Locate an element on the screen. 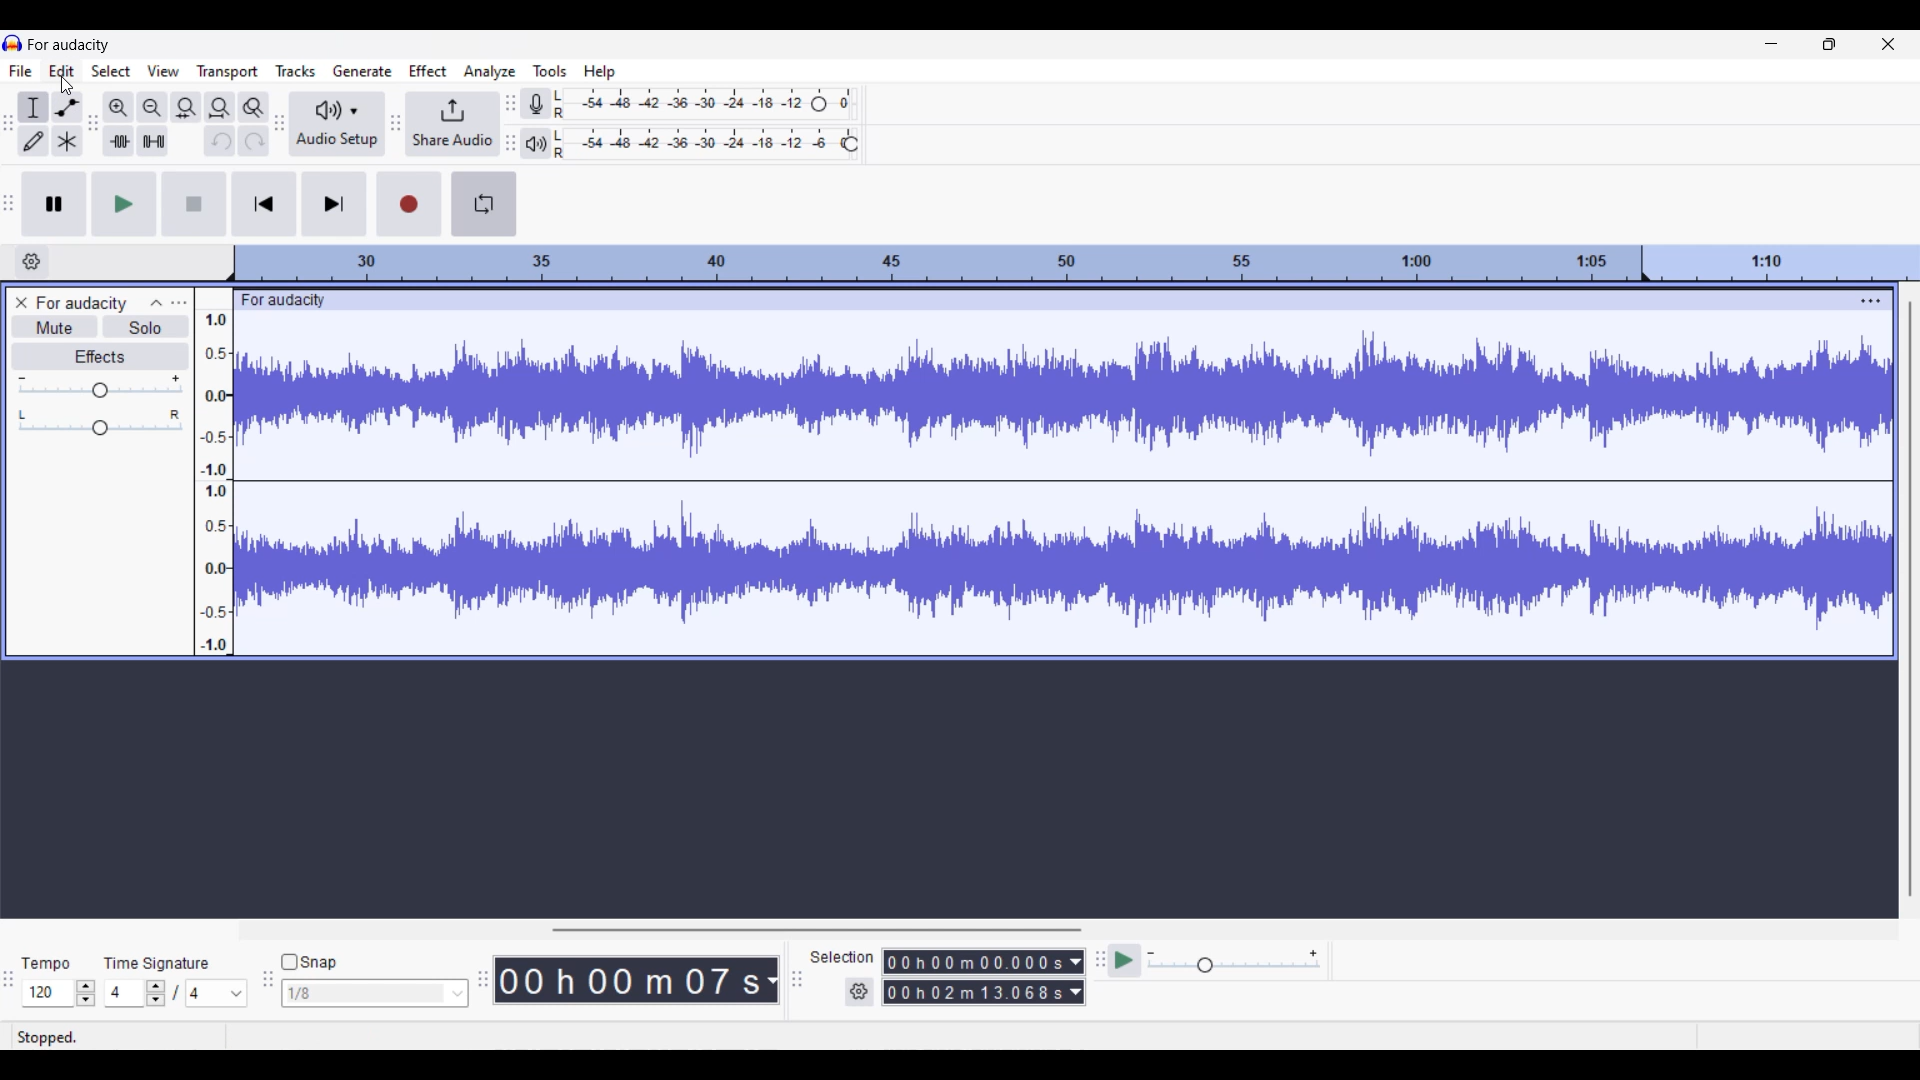  Vertical slide bar is located at coordinates (1911, 599).